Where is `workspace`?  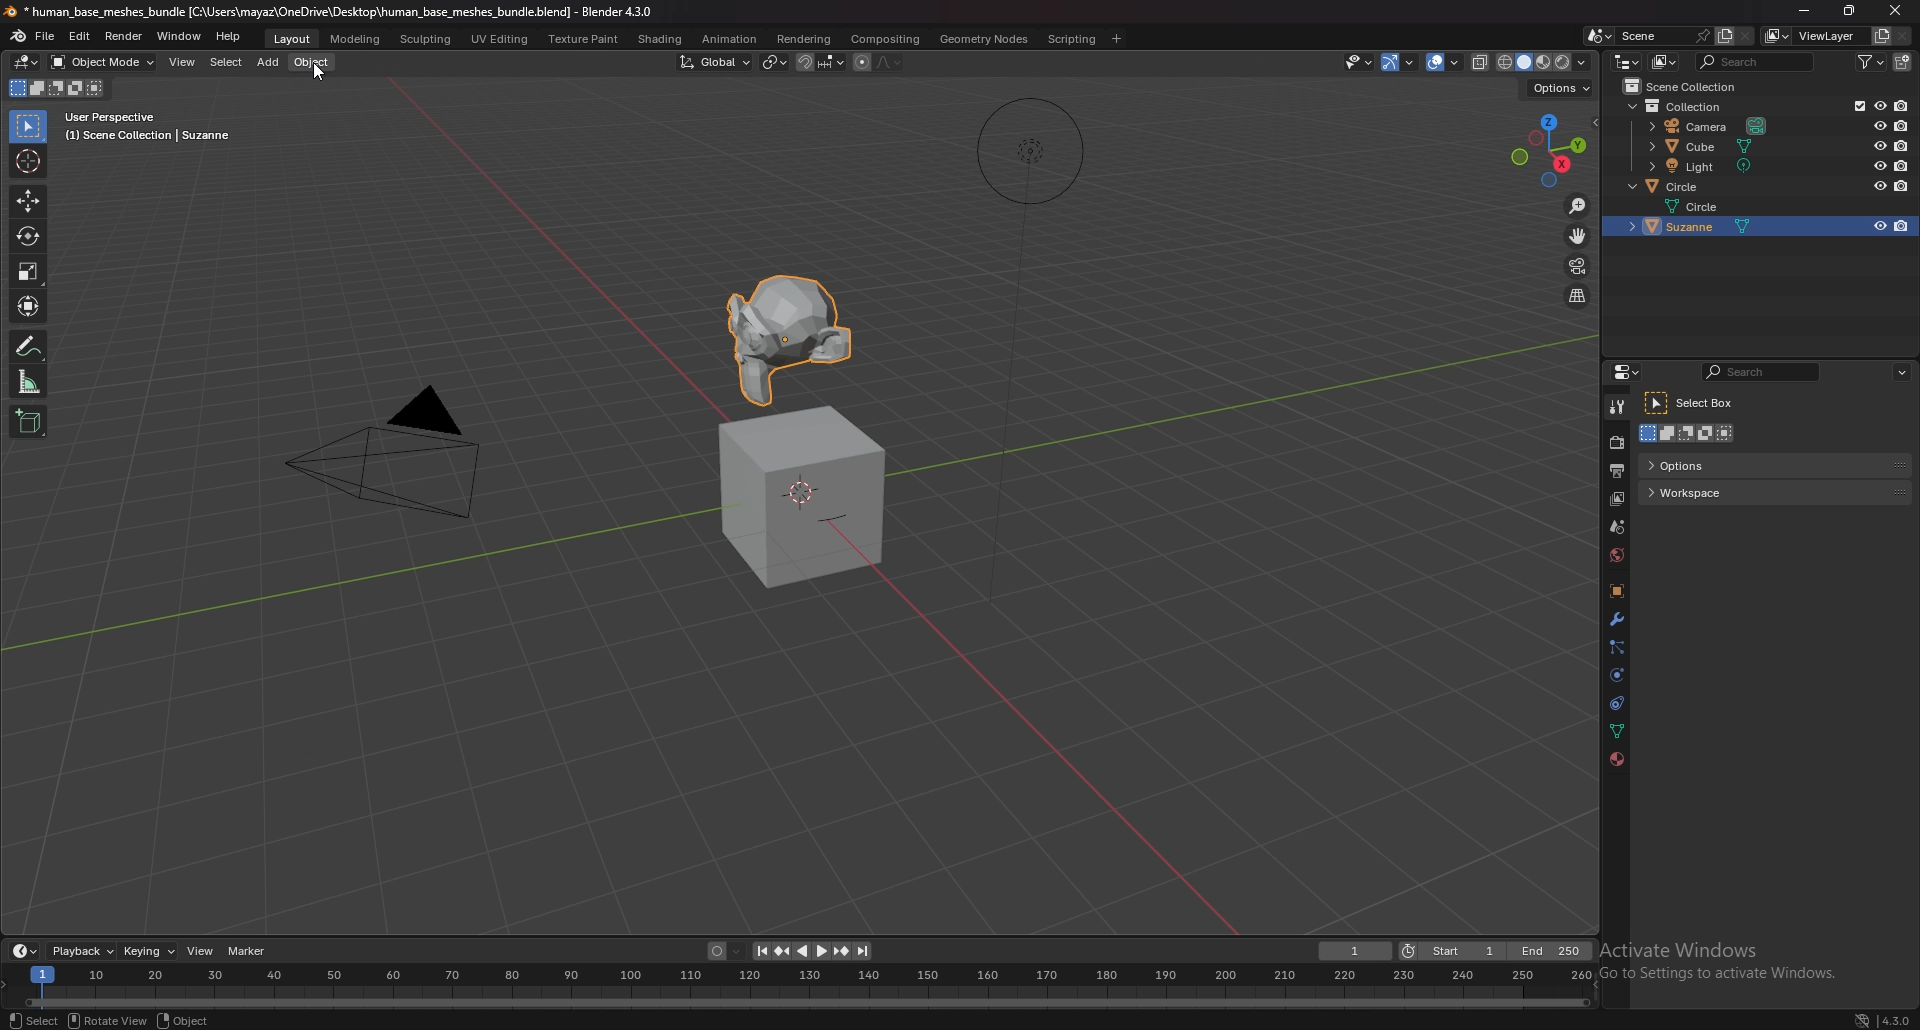
workspace is located at coordinates (1711, 493).